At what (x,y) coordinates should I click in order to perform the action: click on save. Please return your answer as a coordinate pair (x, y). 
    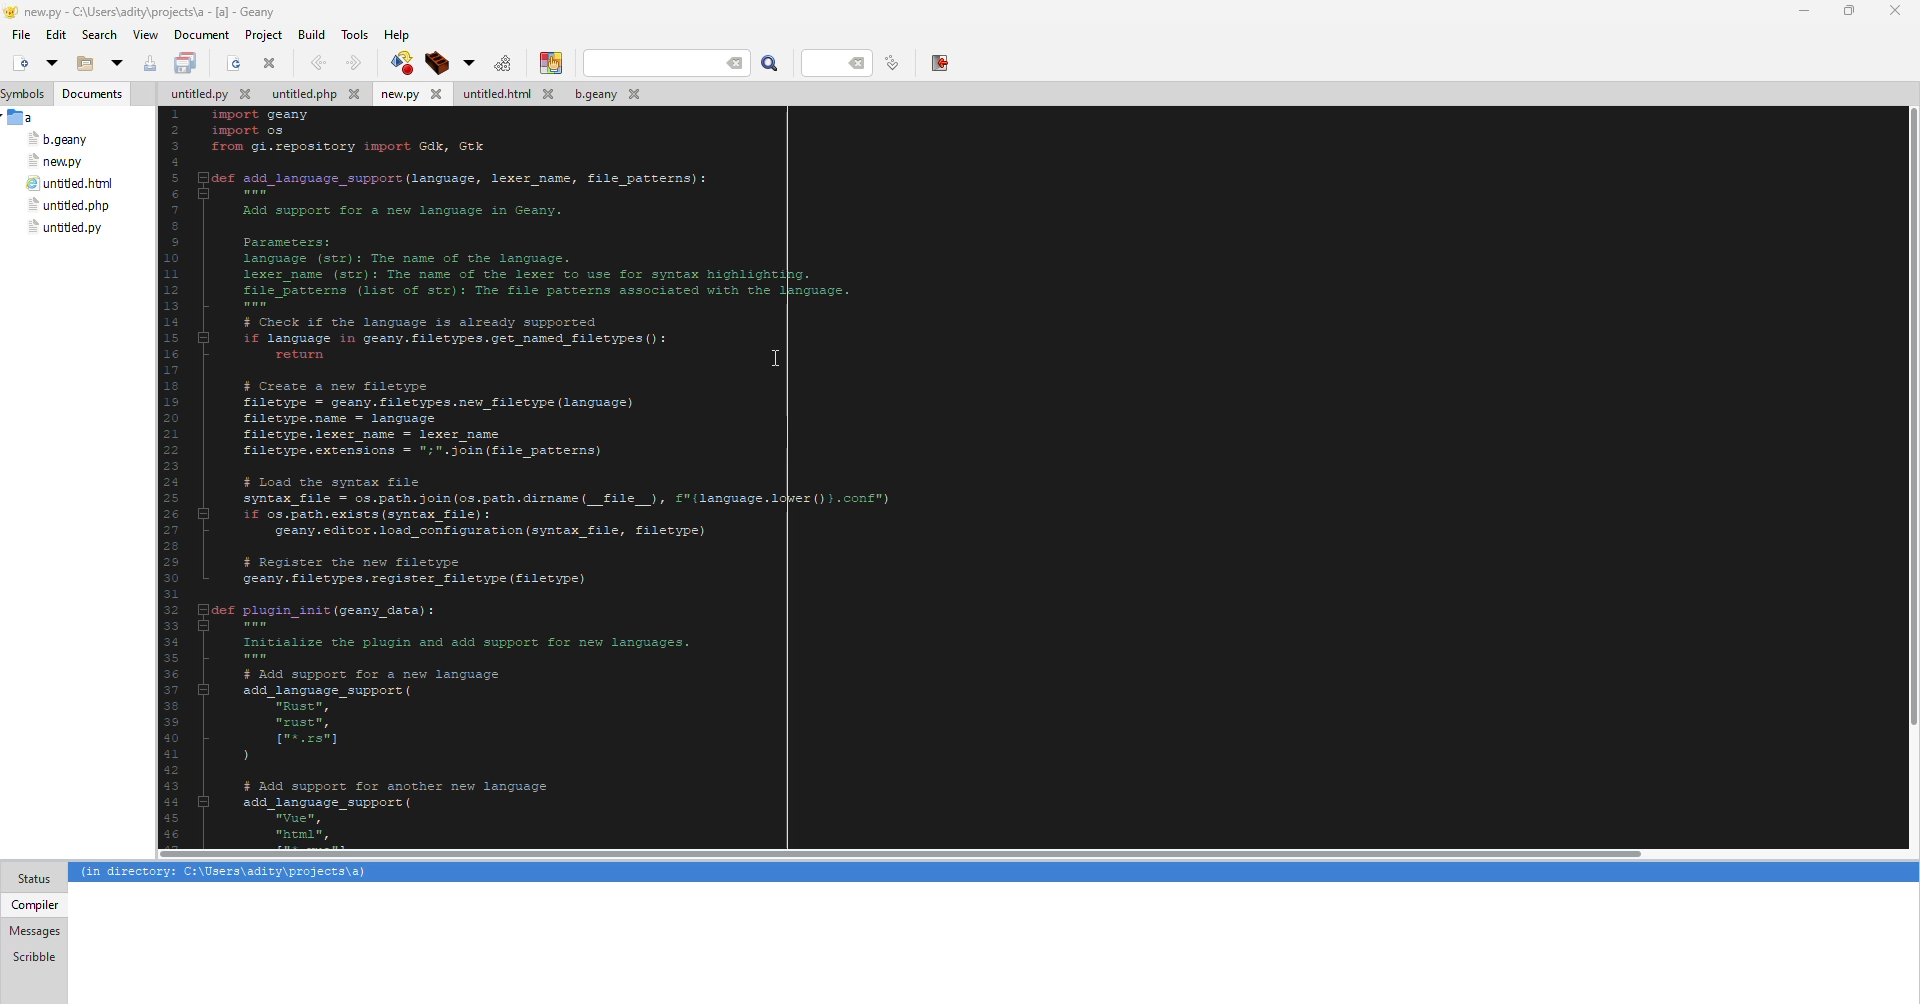
    Looking at the image, I should click on (150, 64).